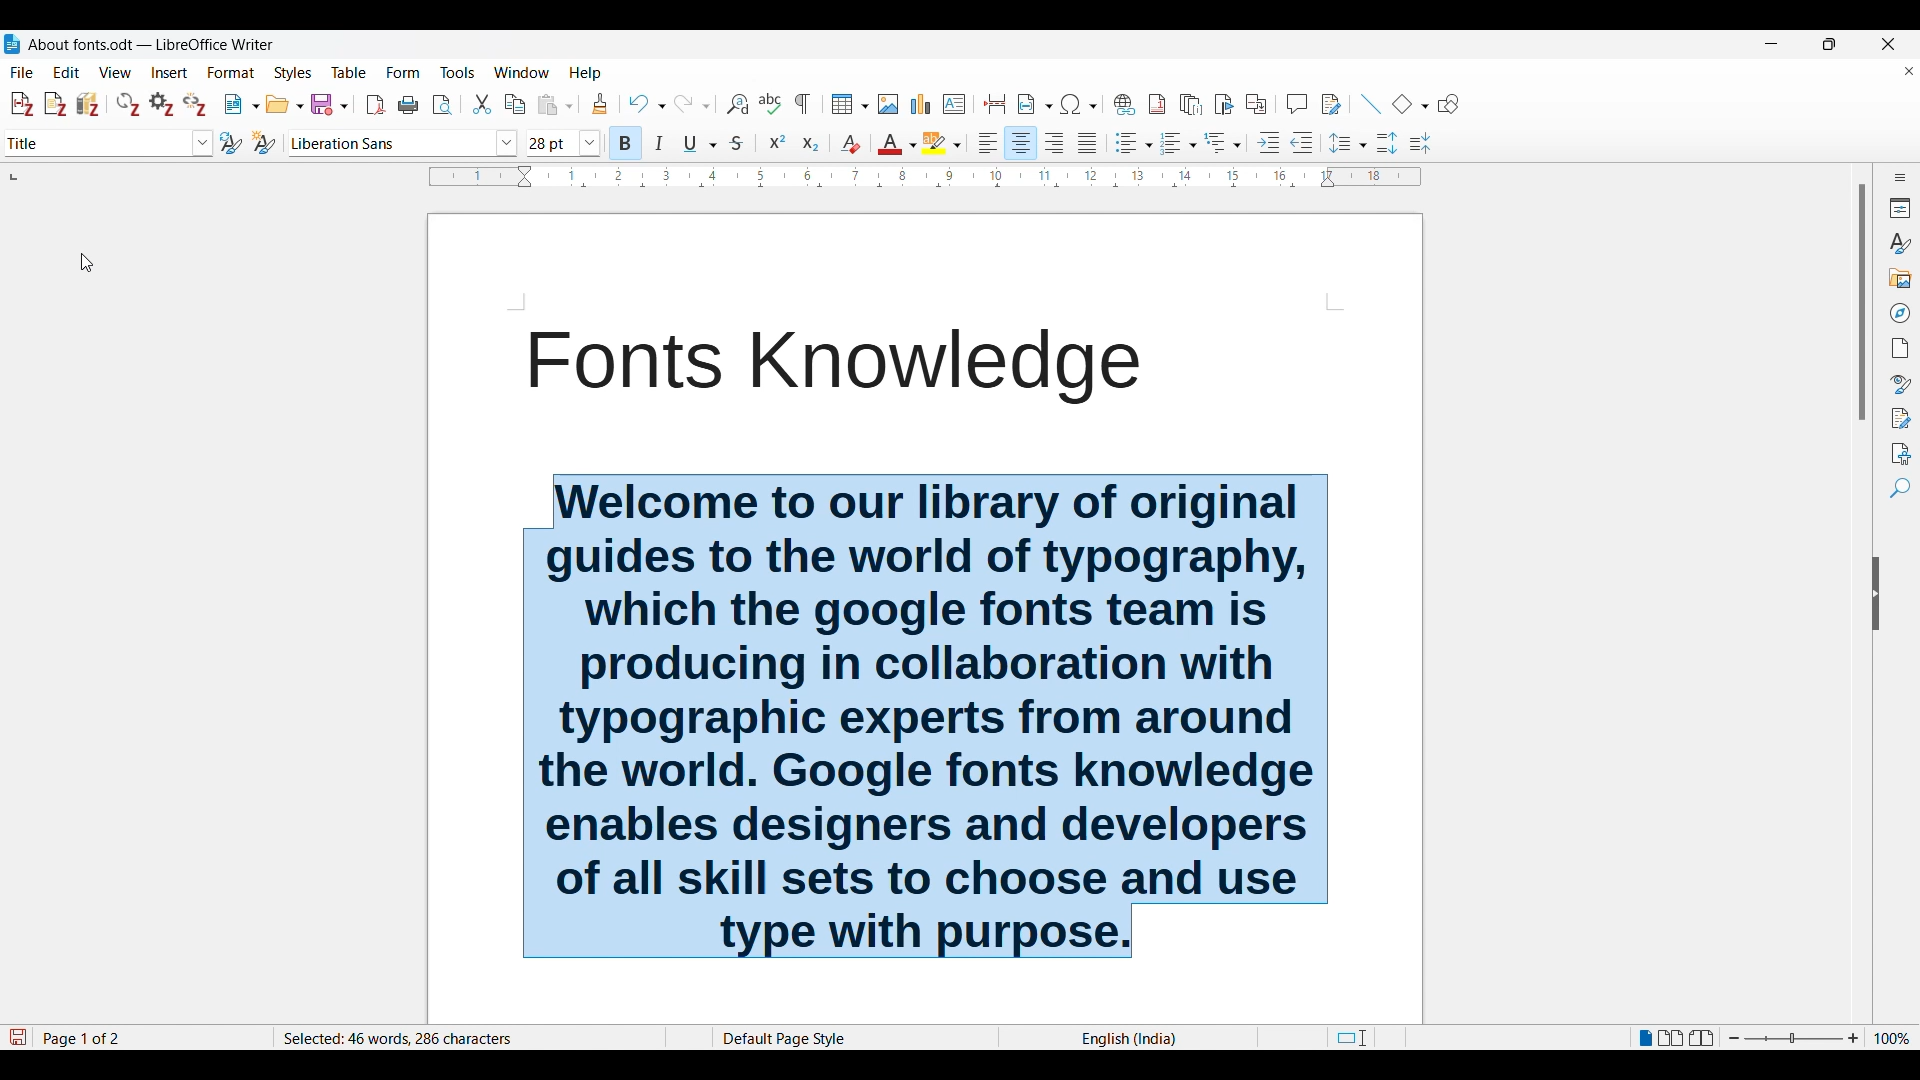  Describe the element at coordinates (195, 104) in the screenshot. I see `Unlink citations` at that location.